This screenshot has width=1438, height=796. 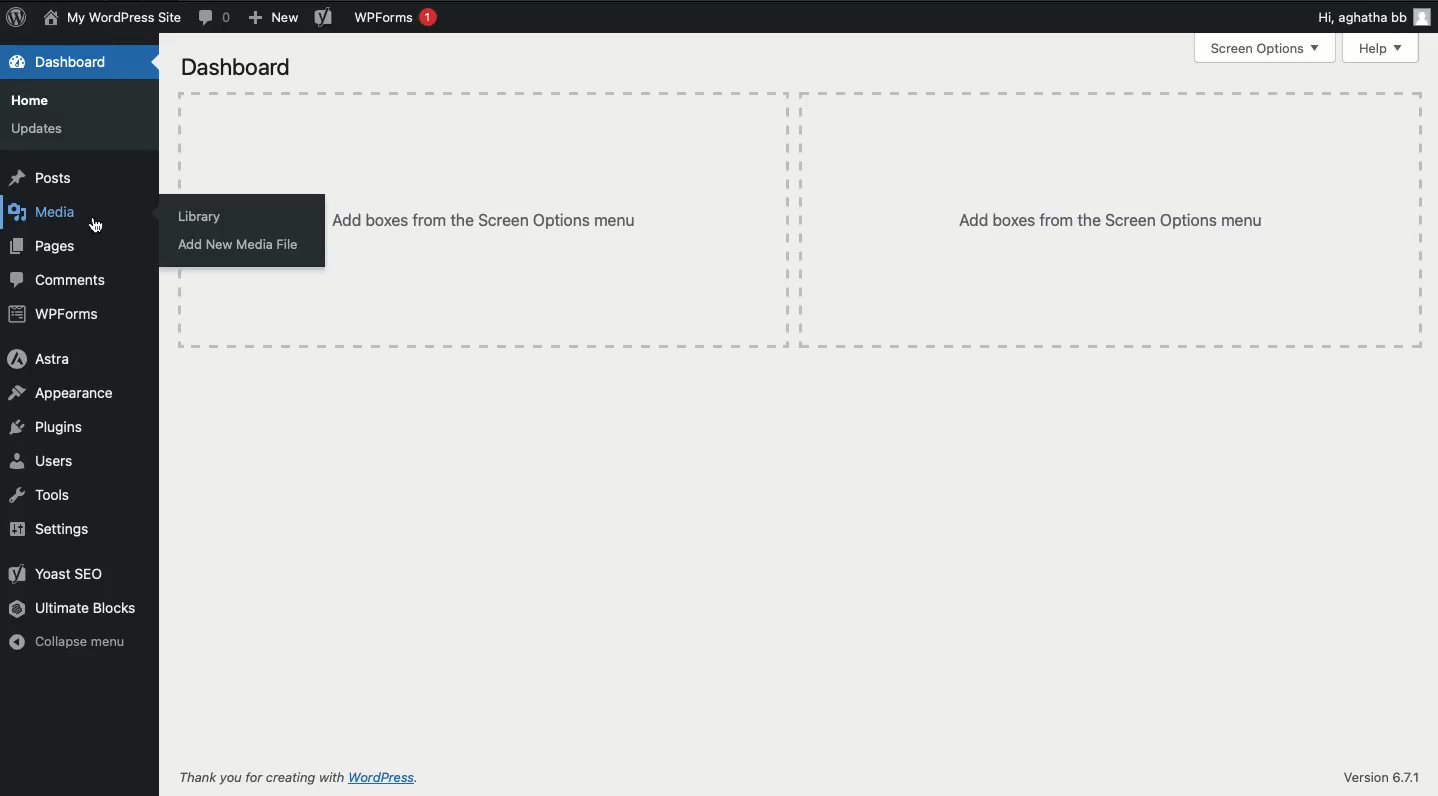 I want to click on Thank you for creating with WordPress, so click(x=300, y=779).